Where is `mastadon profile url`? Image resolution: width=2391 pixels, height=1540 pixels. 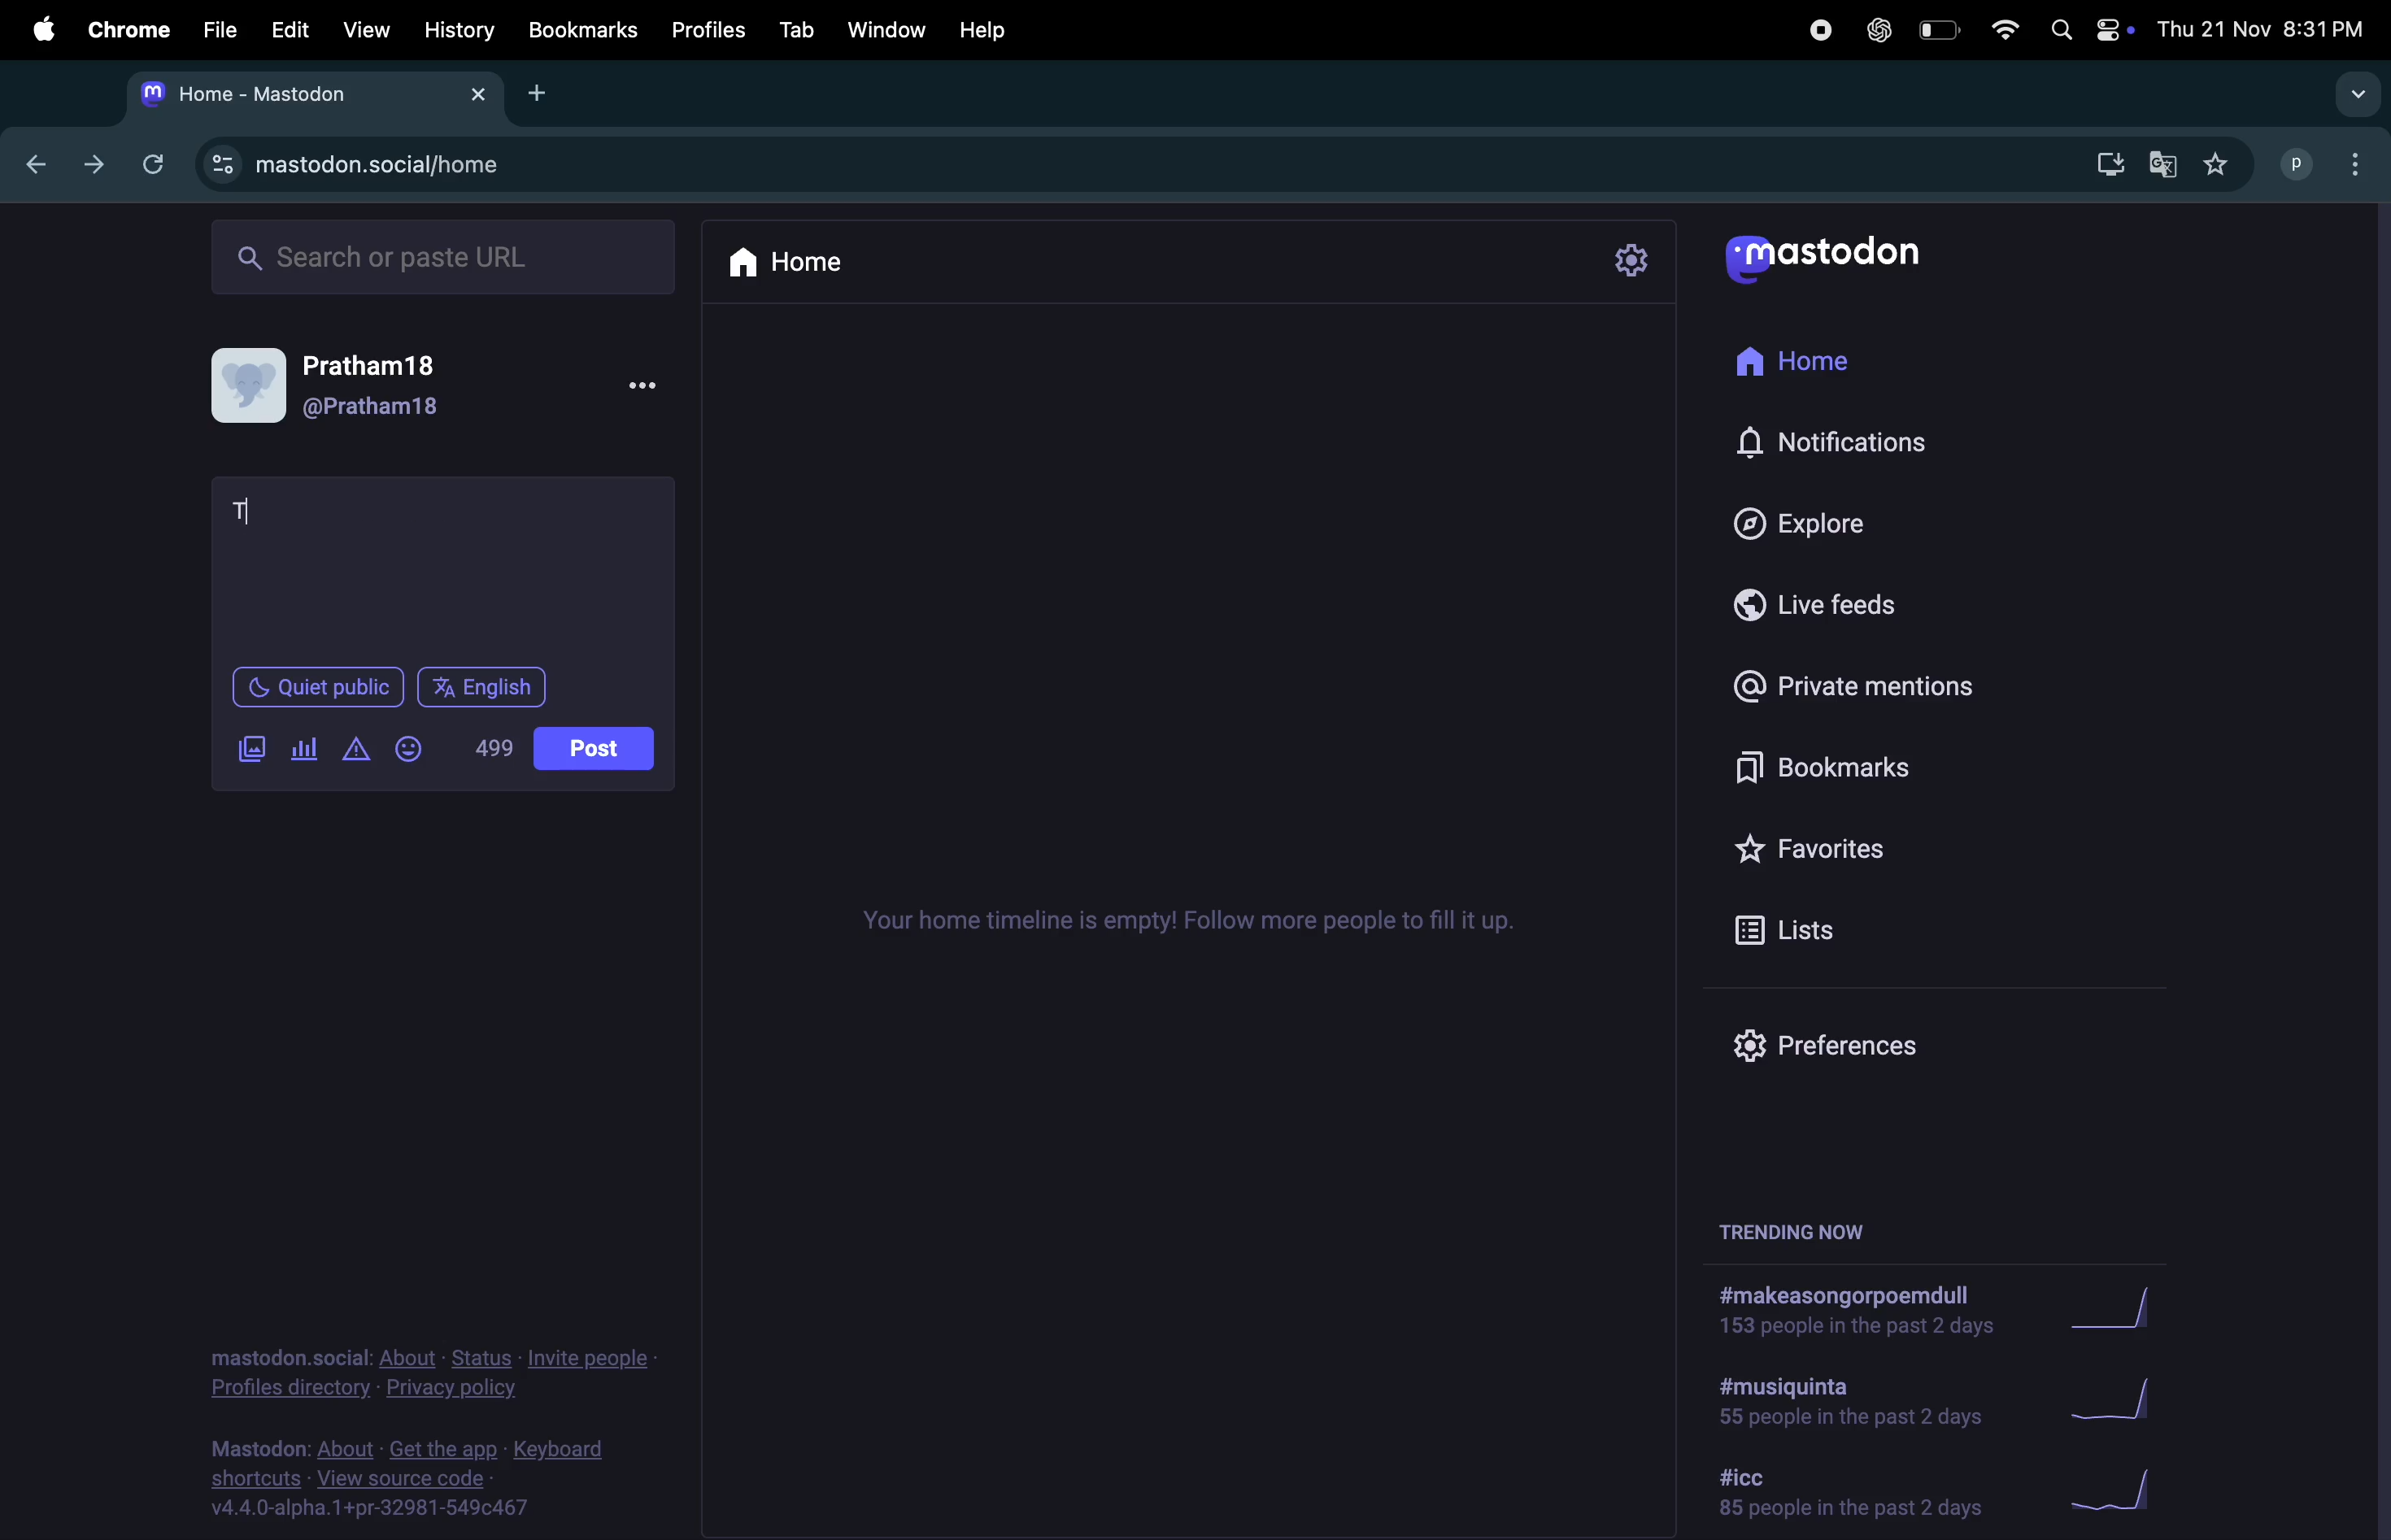 mastadon profile url is located at coordinates (371, 166).